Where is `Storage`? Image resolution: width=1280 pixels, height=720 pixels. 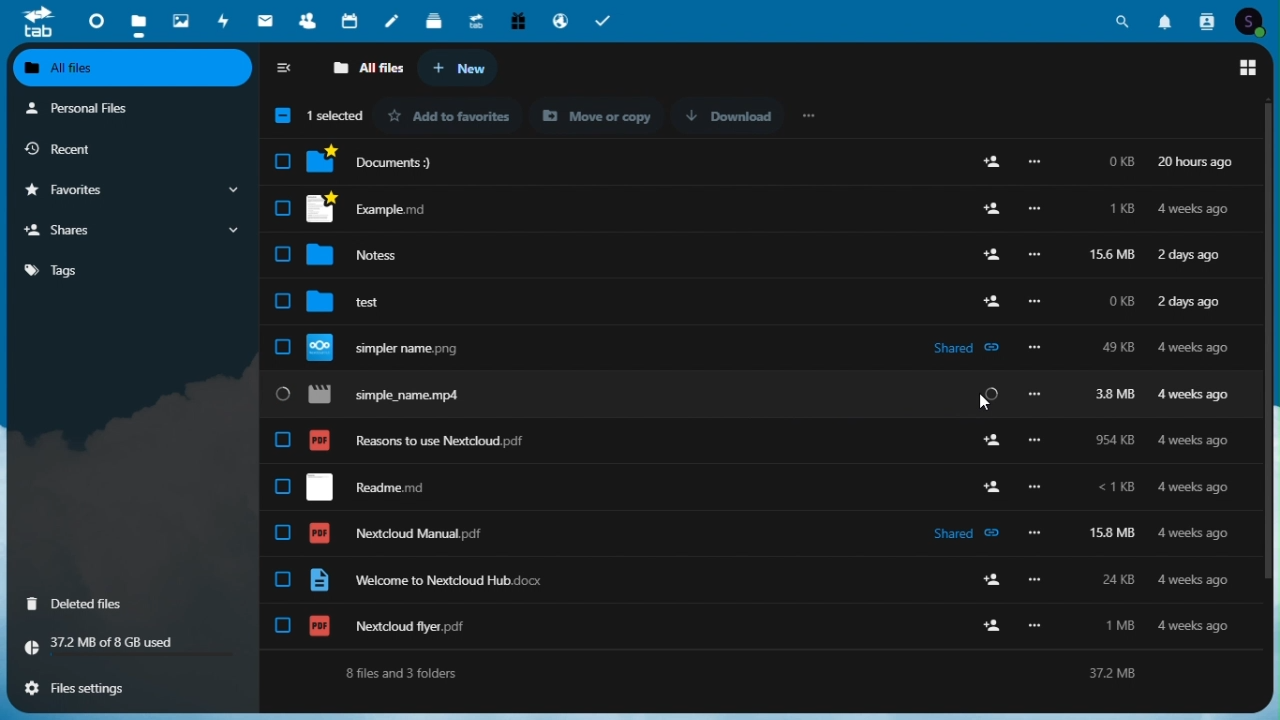 Storage is located at coordinates (135, 646).